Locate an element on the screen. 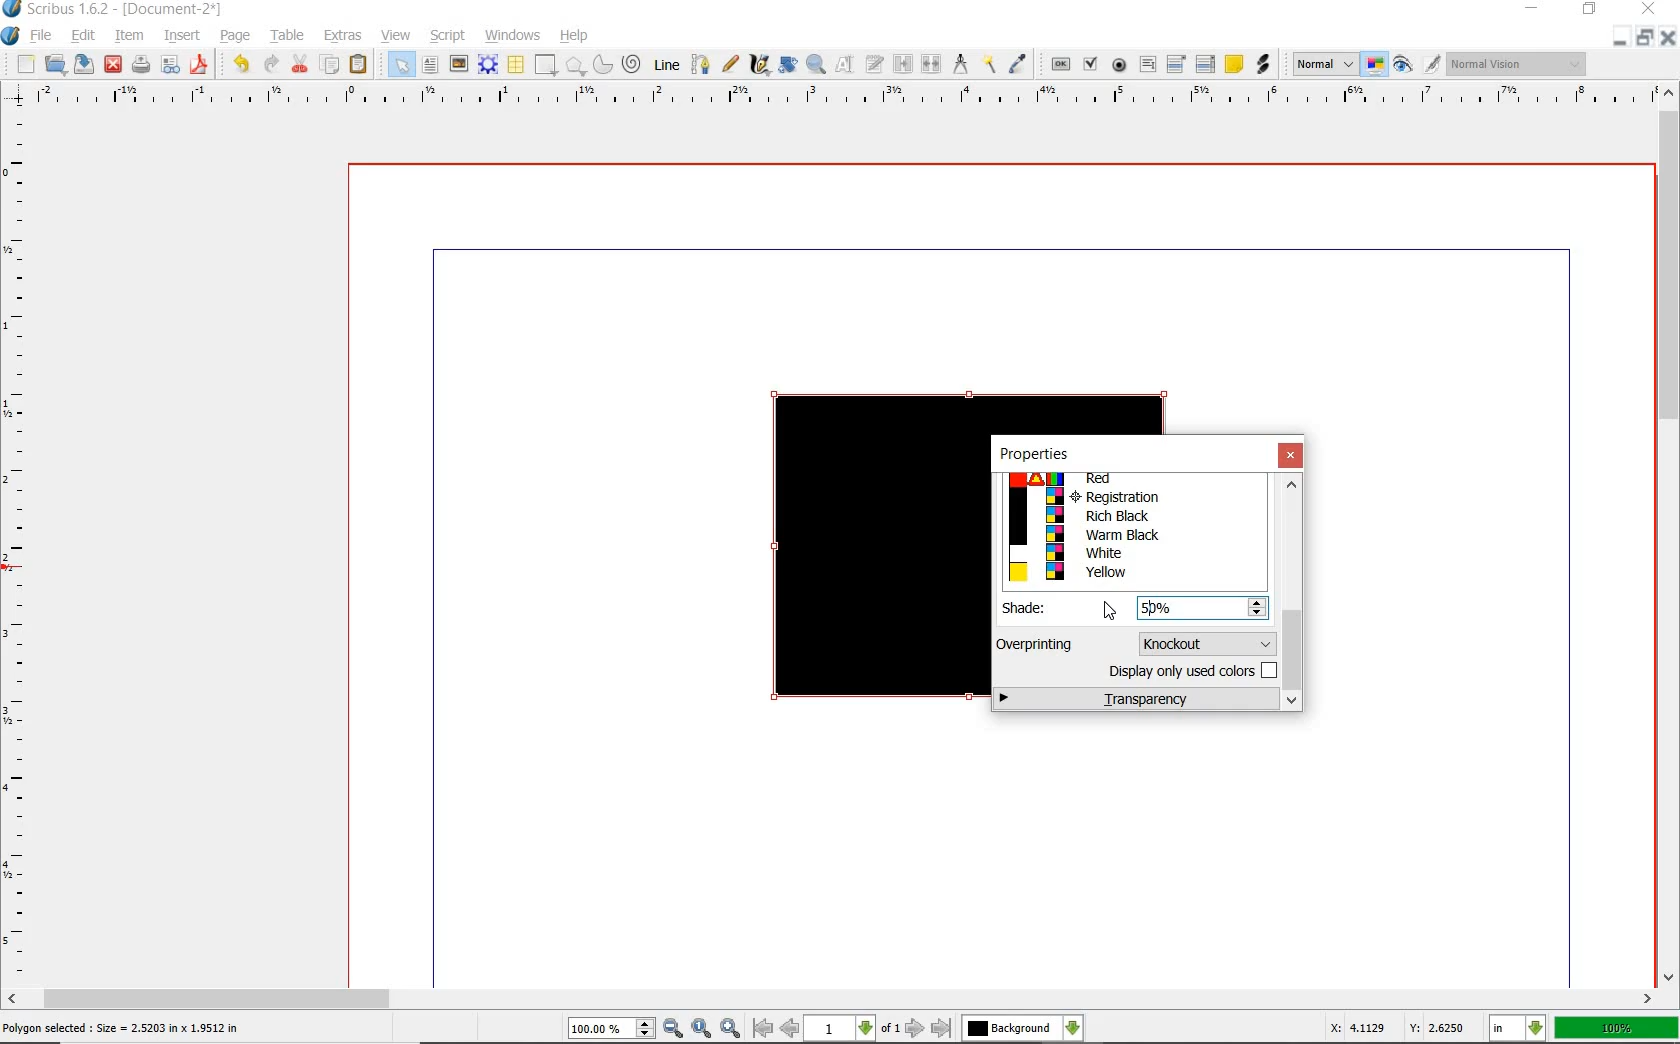 The image size is (1680, 1044). save is located at coordinates (83, 66).